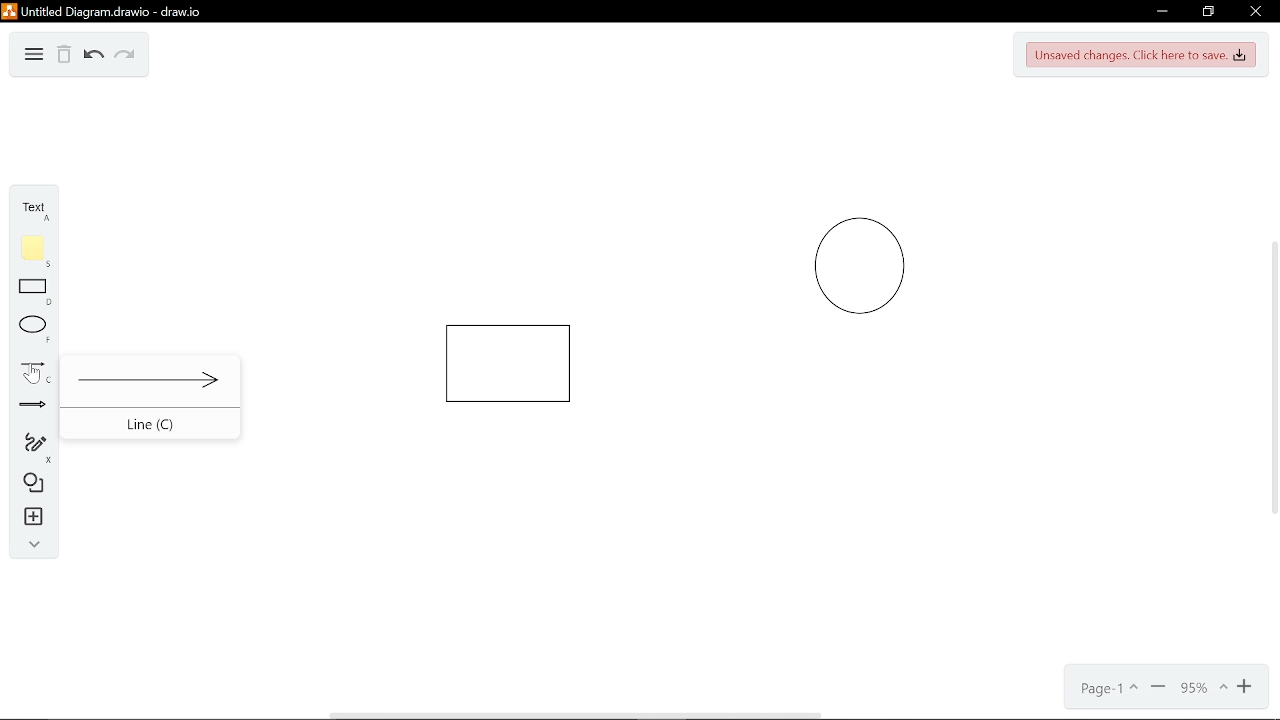  I want to click on Minimize, so click(1159, 689).